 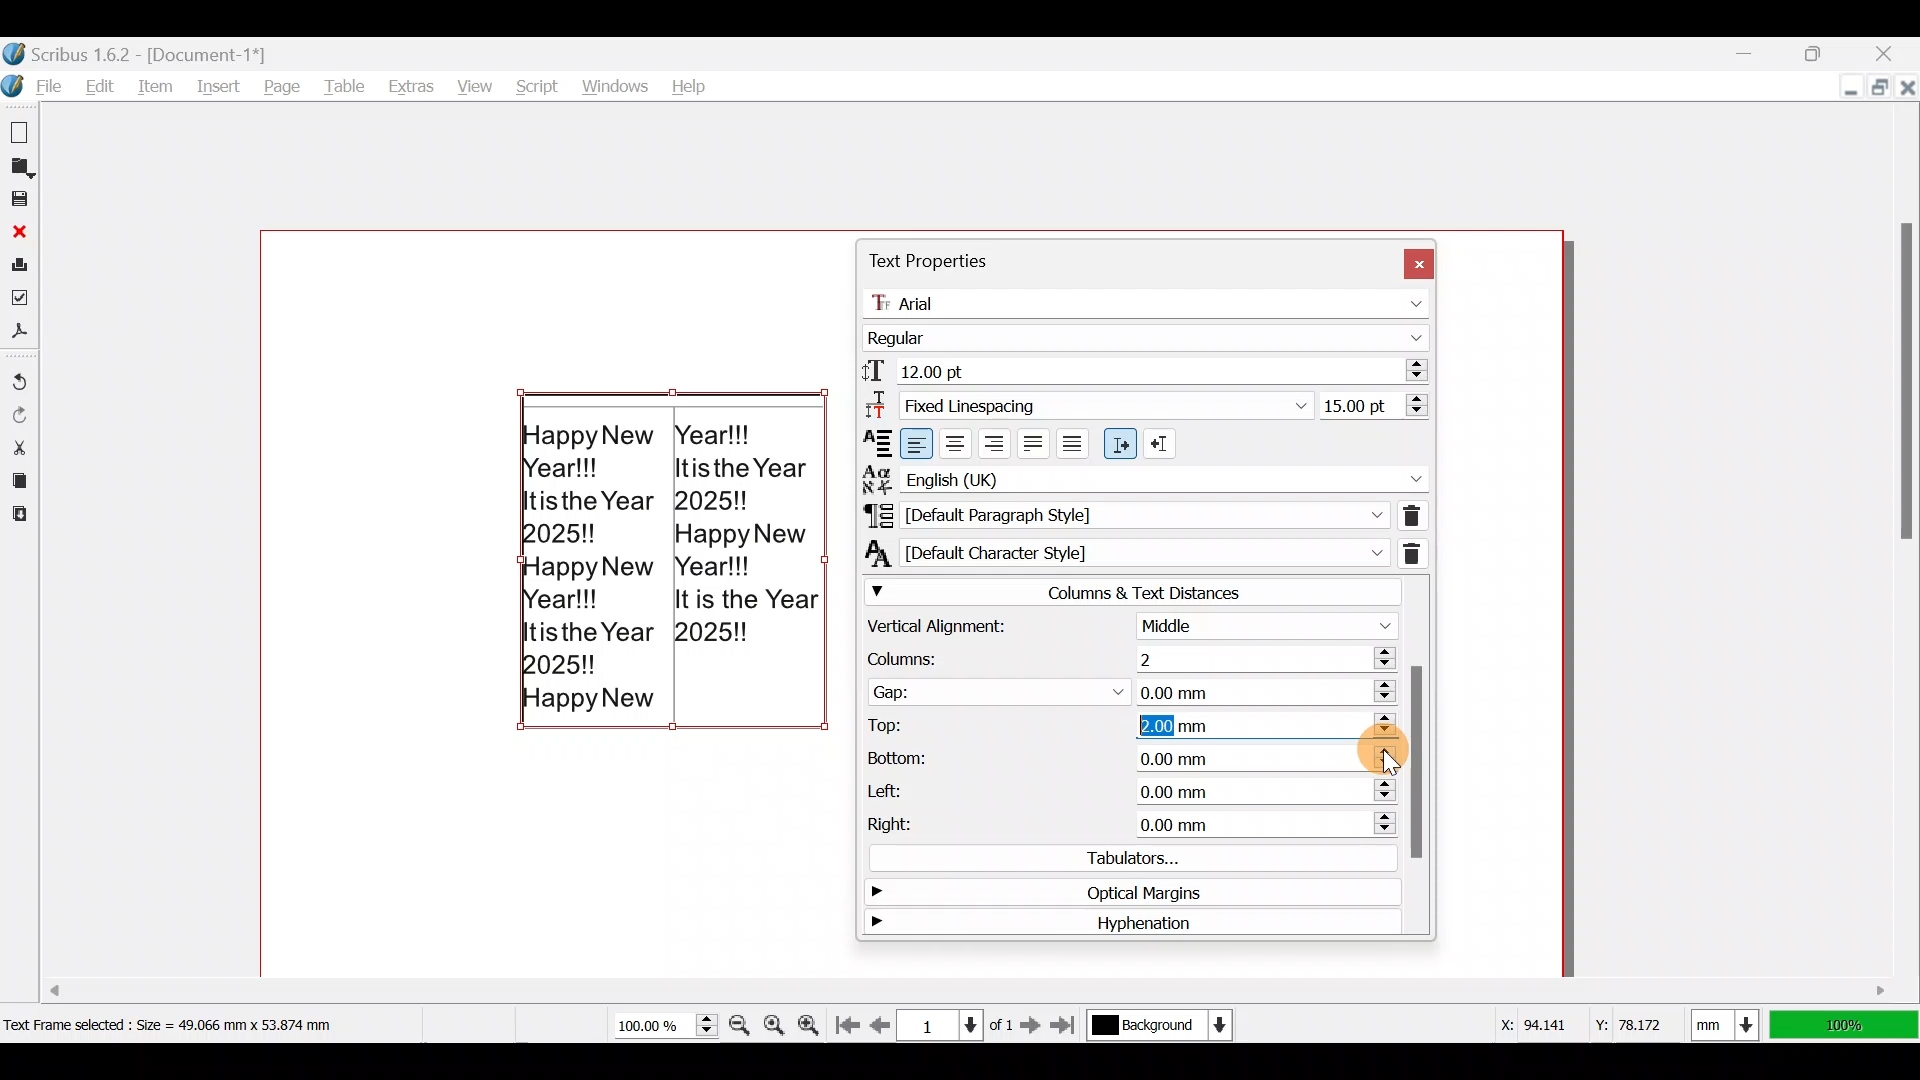 I want to click on Insert, so click(x=221, y=87).